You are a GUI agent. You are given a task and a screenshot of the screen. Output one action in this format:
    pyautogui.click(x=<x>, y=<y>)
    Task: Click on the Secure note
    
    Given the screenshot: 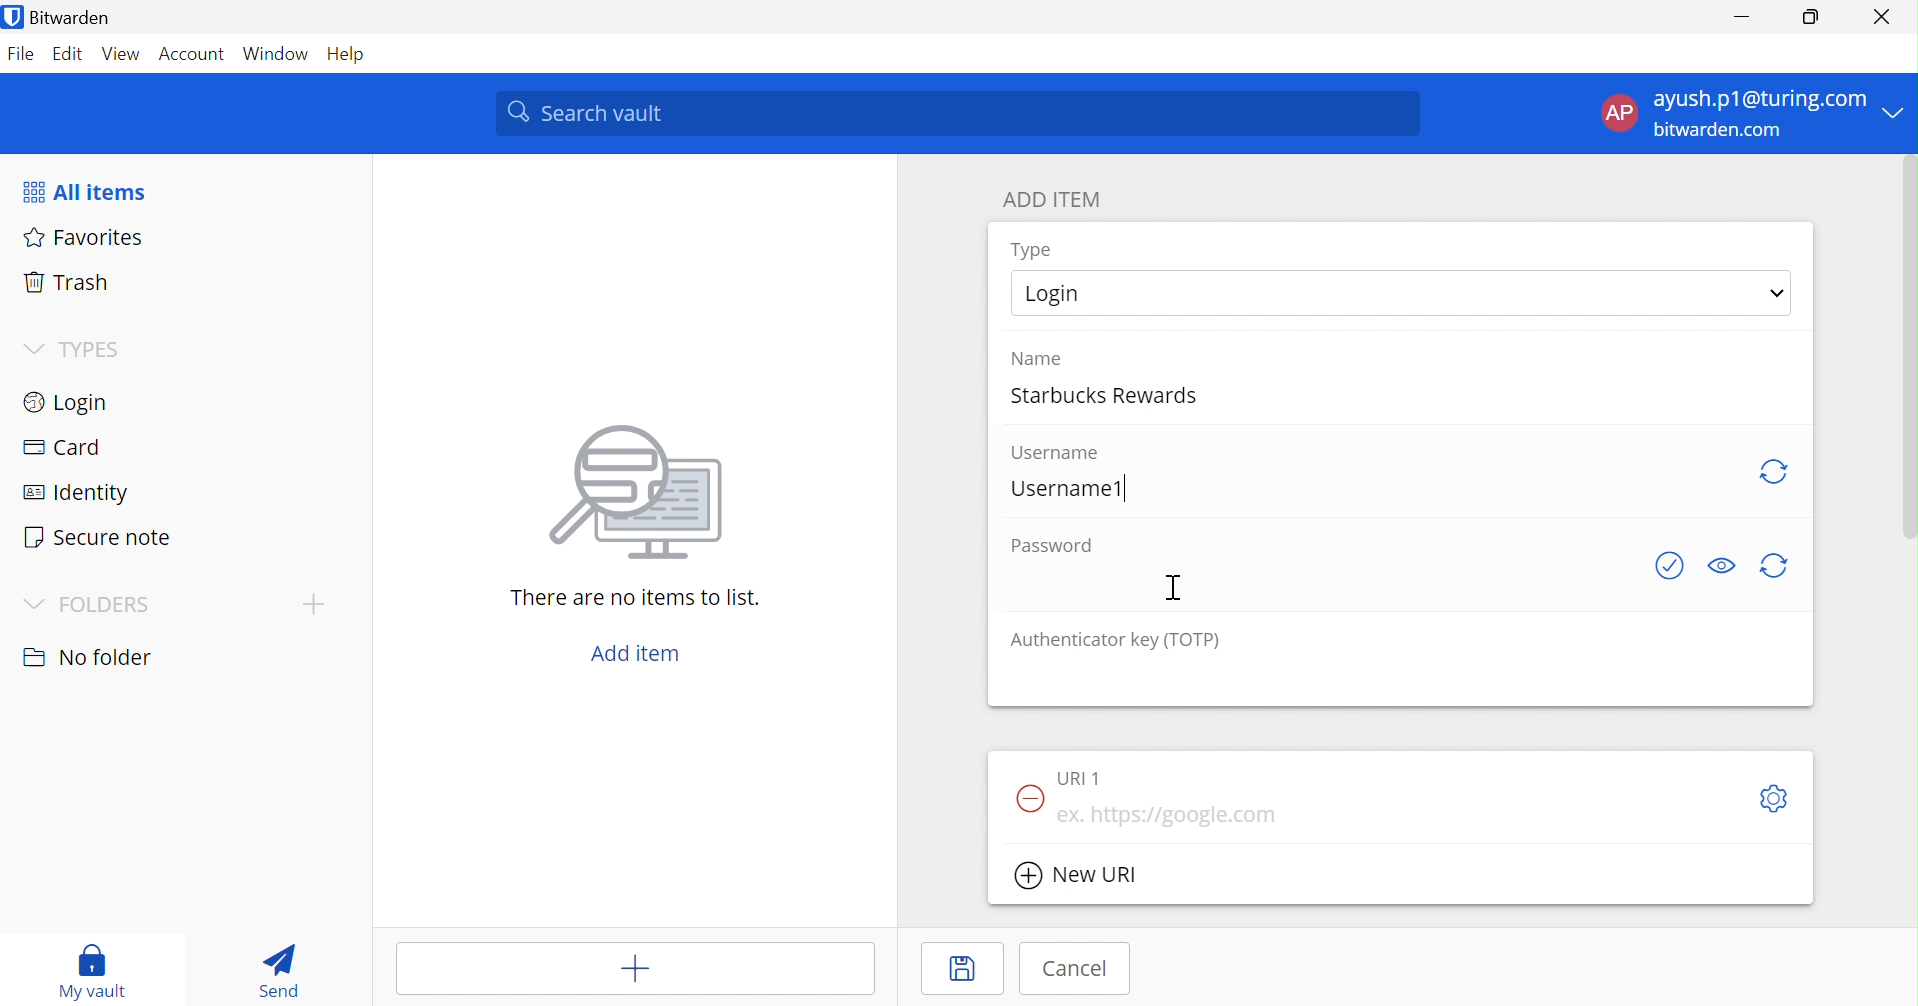 What is the action you would take?
    pyautogui.click(x=98, y=537)
    